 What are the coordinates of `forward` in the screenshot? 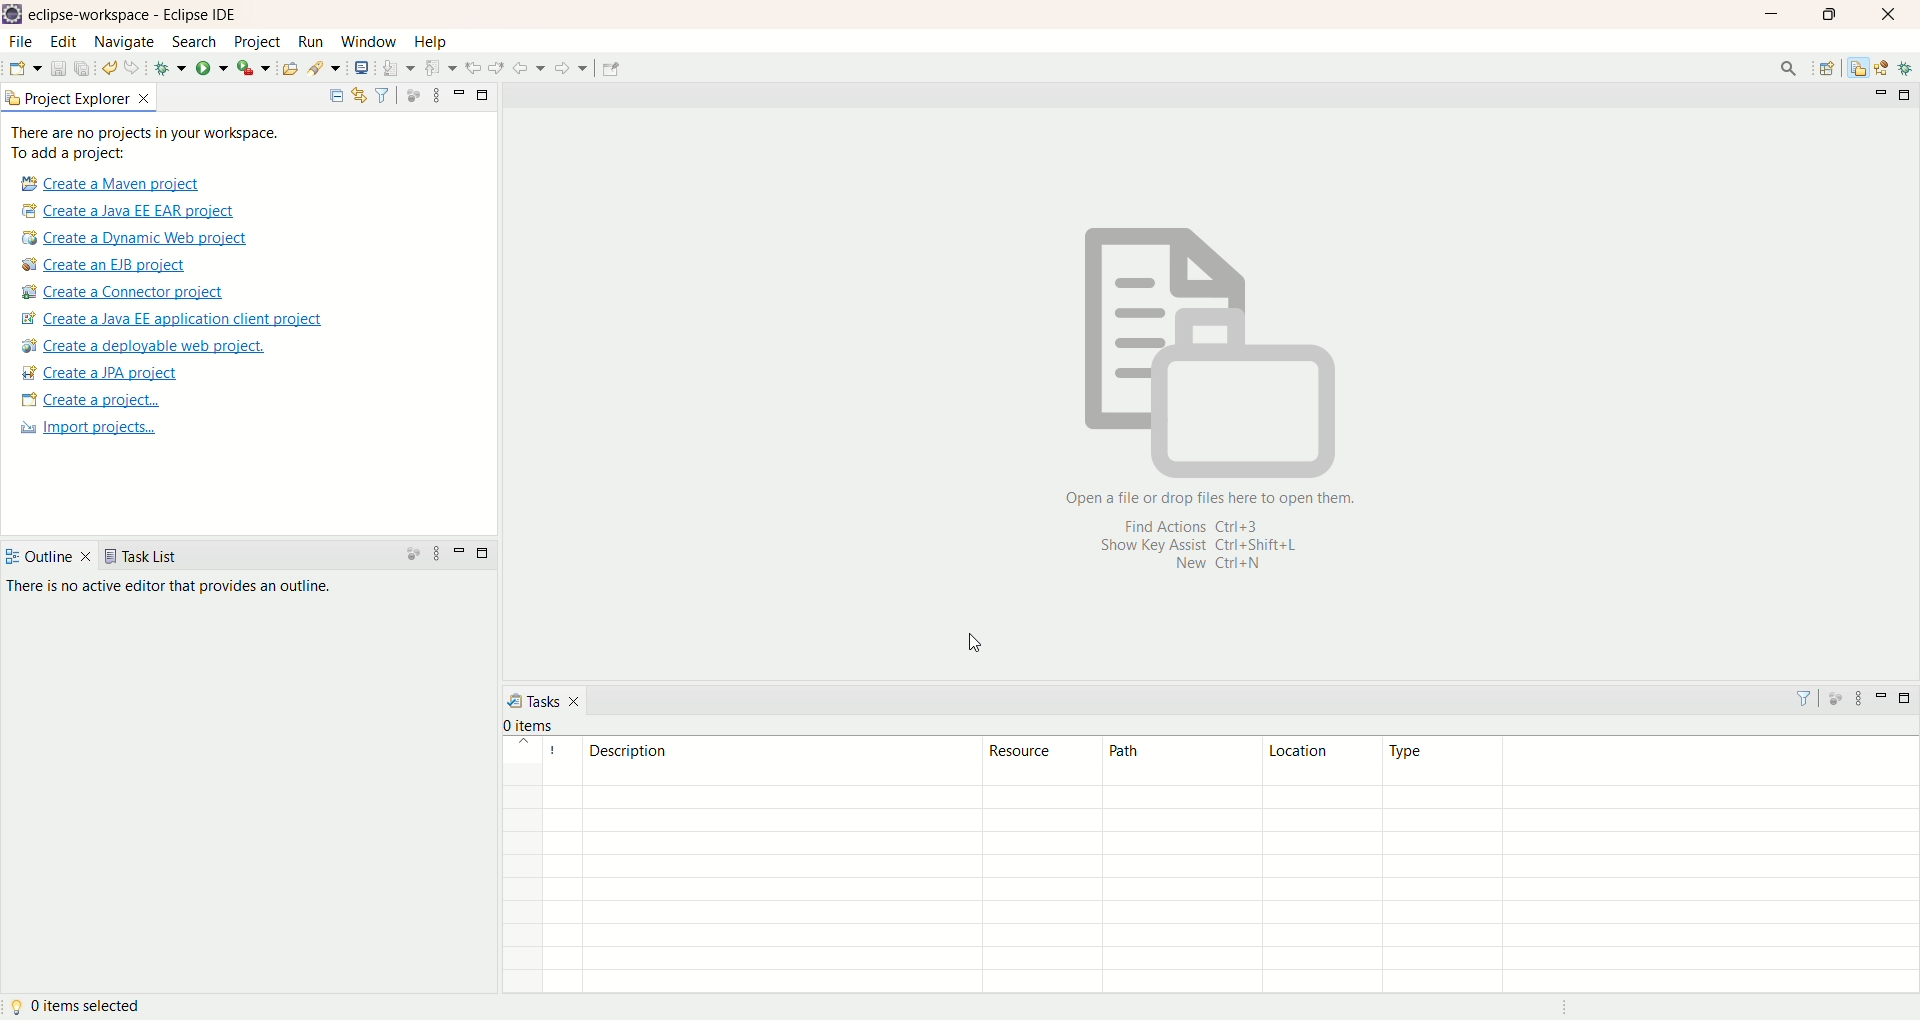 It's located at (573, 67).